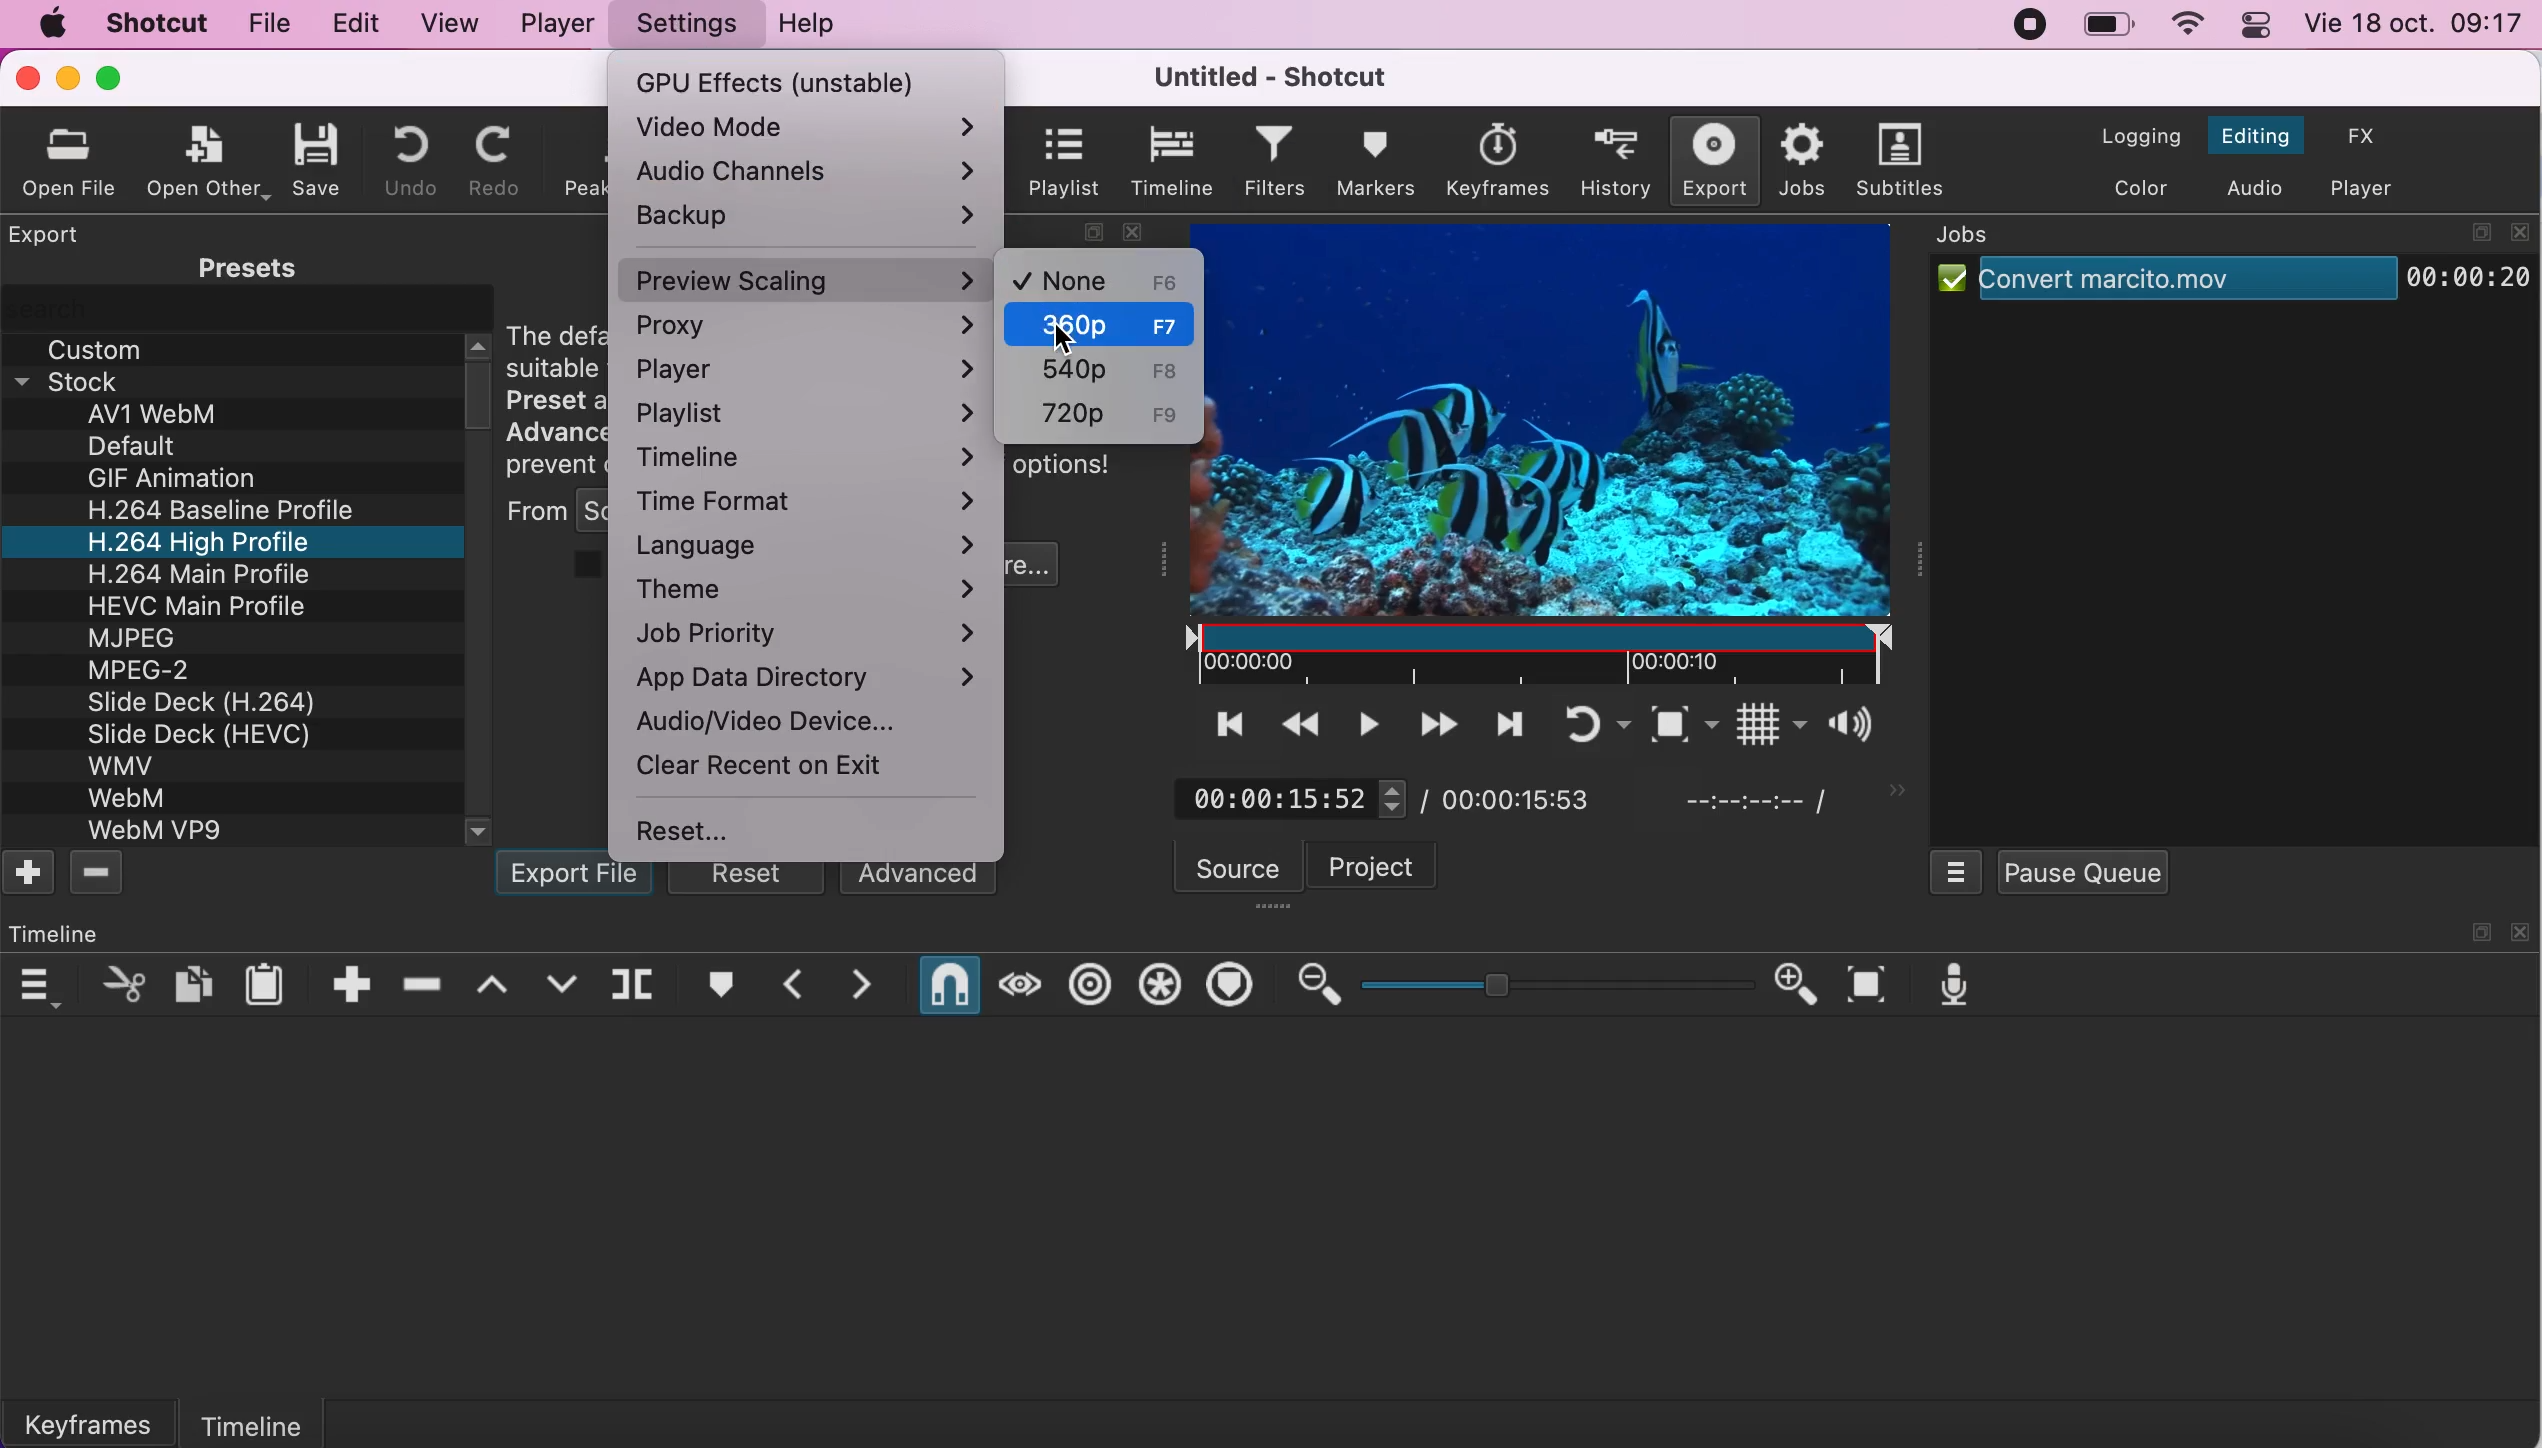 The height and width of the screenshot is (1448, 2542). I want to click on H.264 Baseline Profile, so click(230, 510).